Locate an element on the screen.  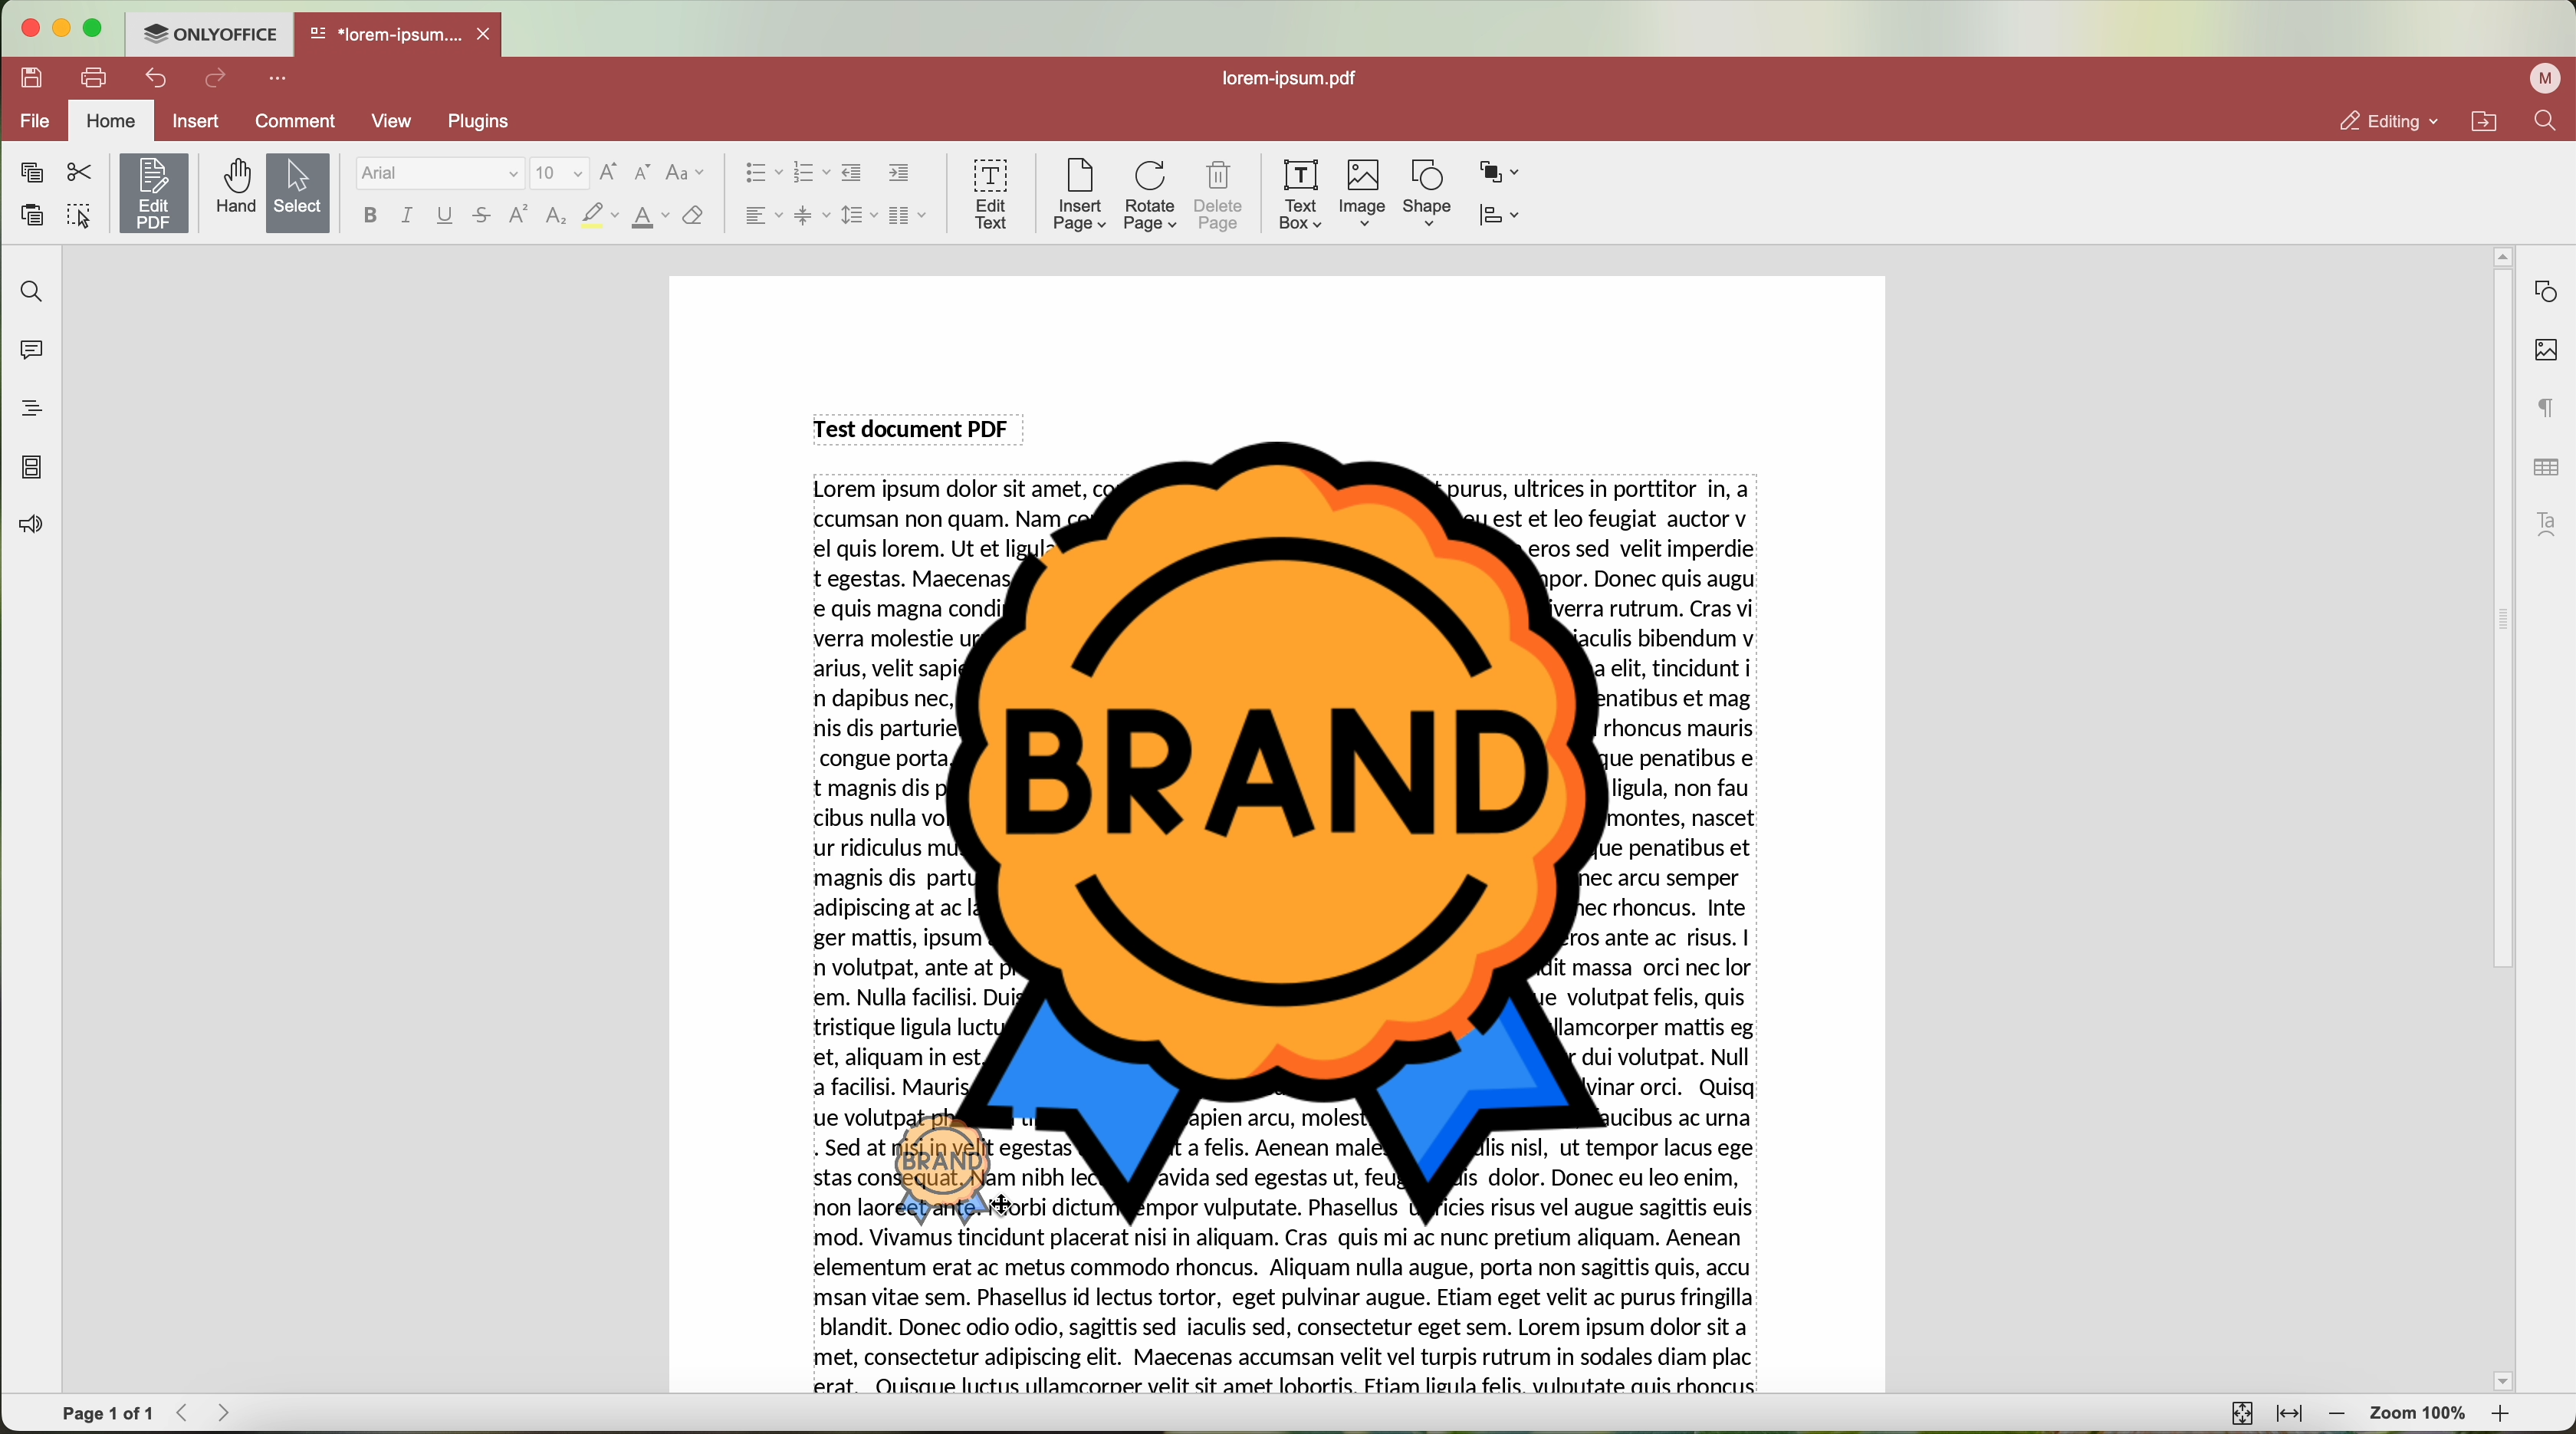
increase indent is located at coordinates (900, 172).